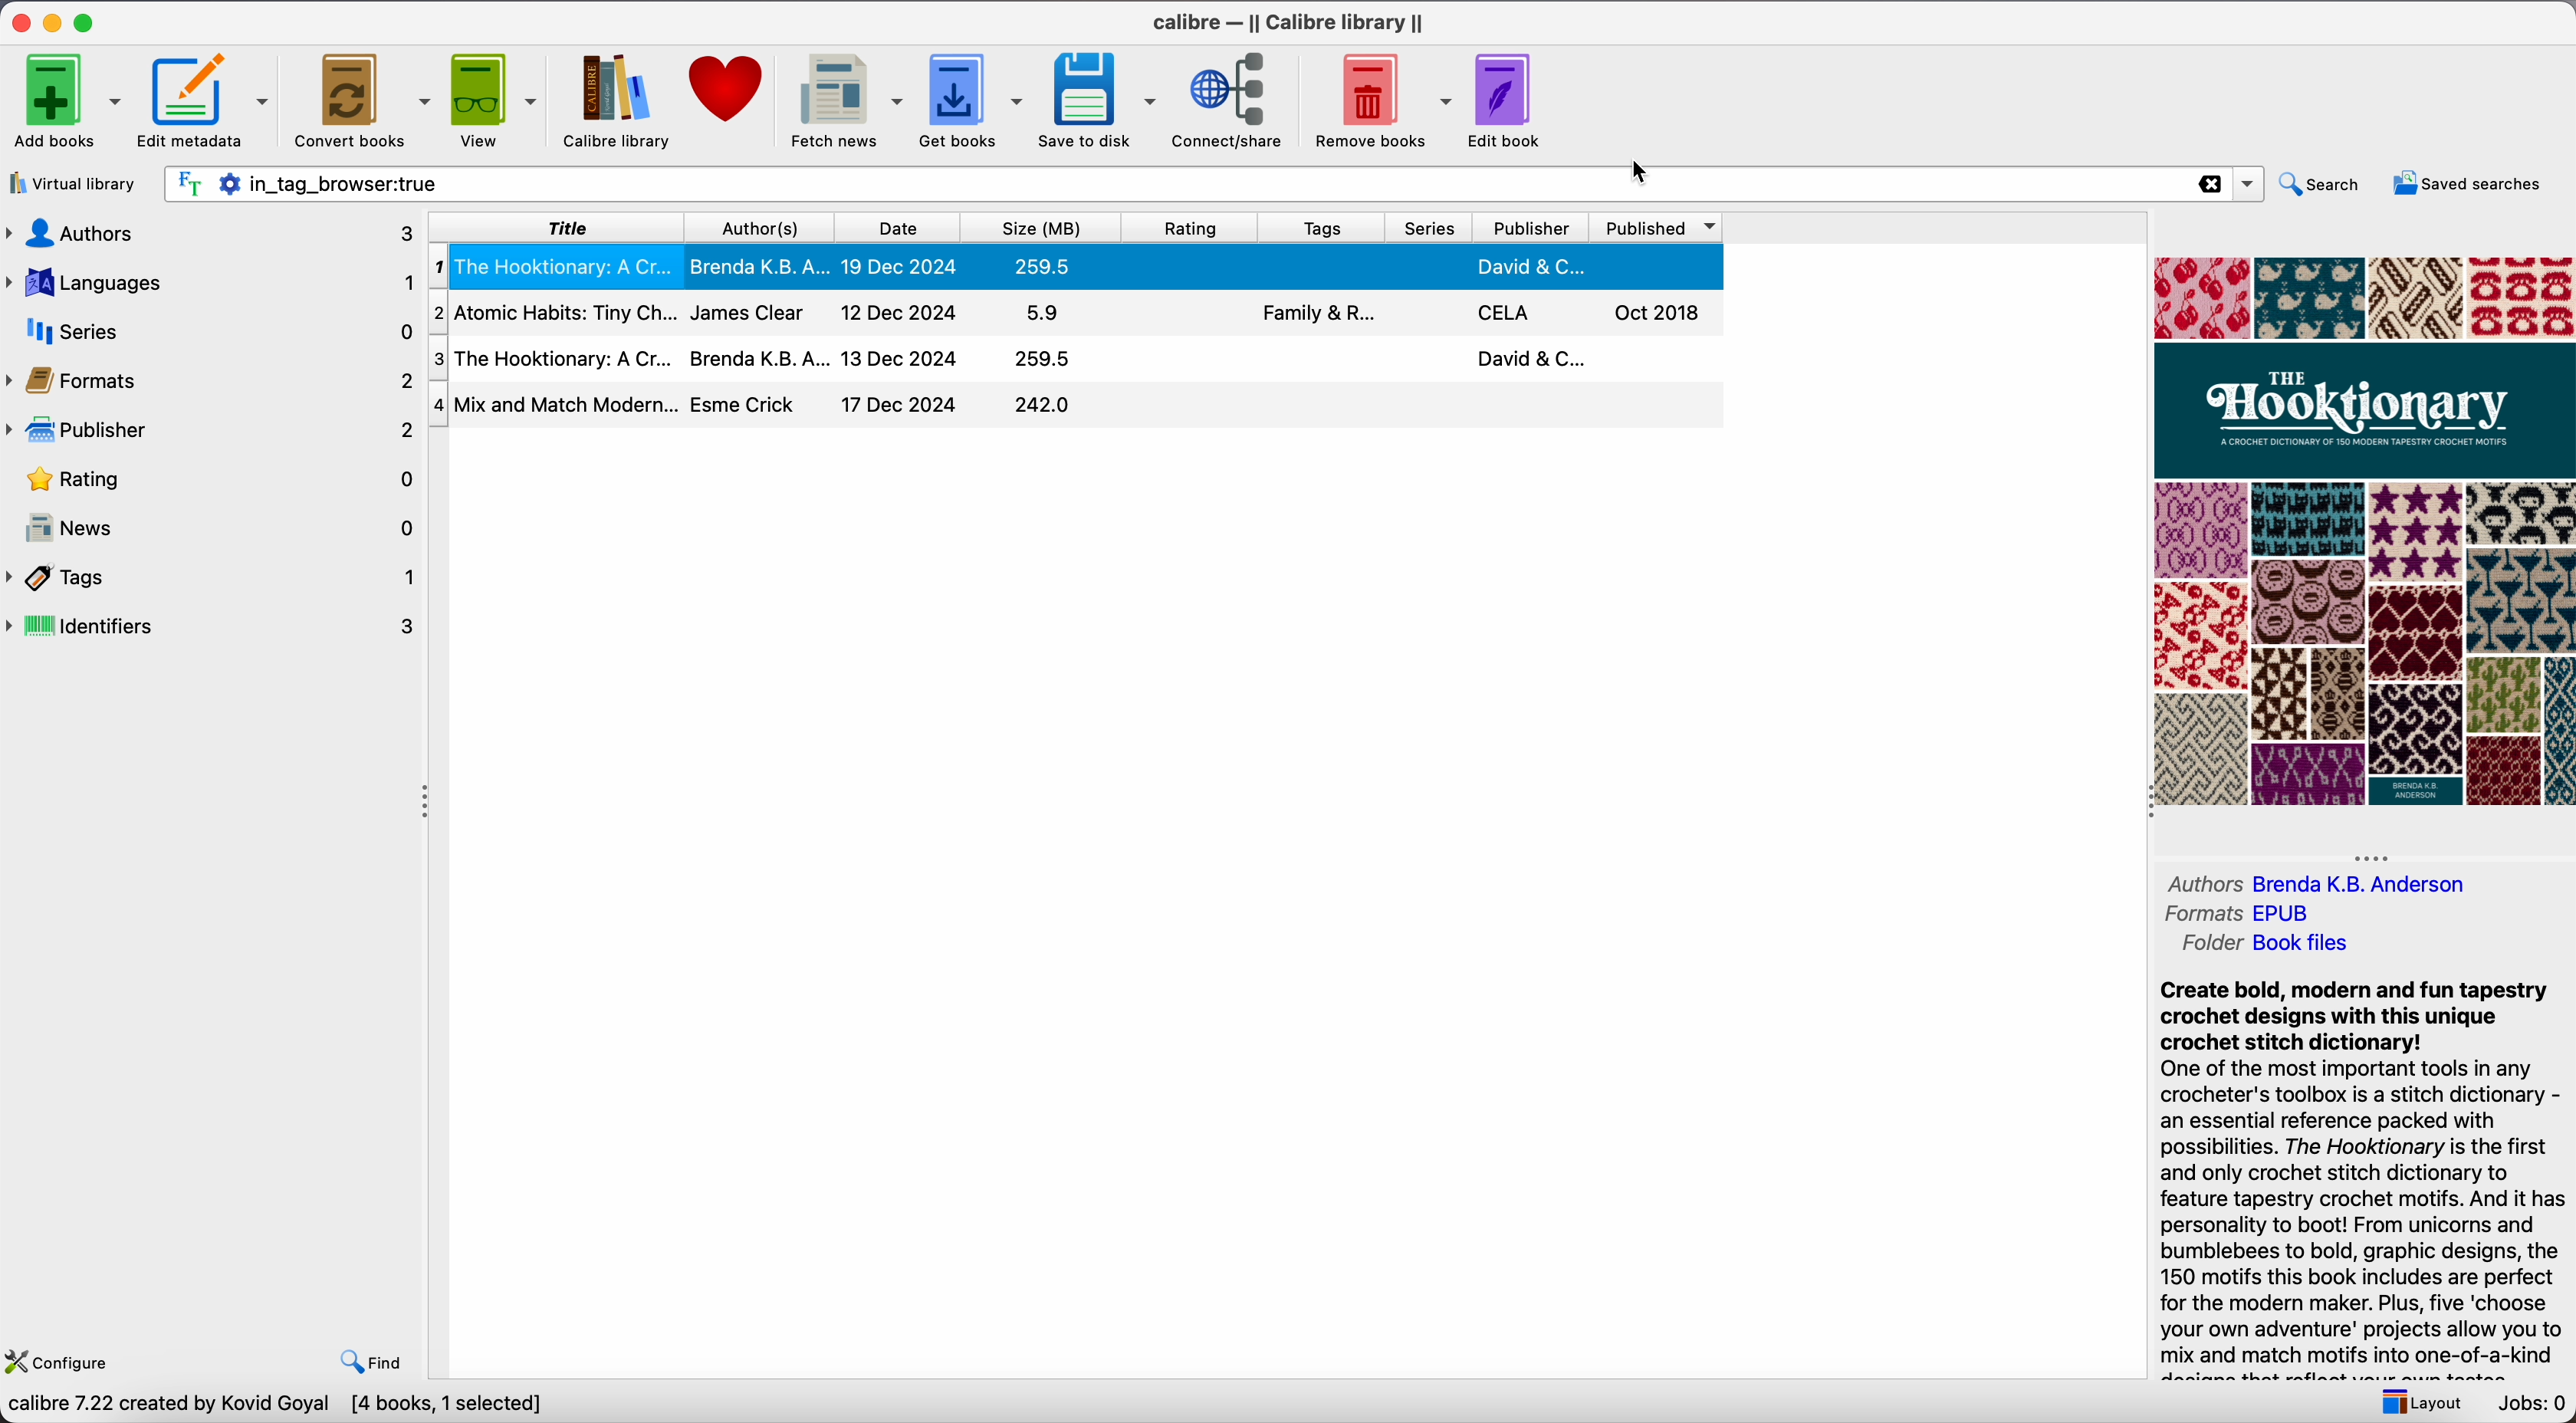 The height and width of the screenshot is (1423, 2576). What do you see at coordinates (1046, 225) in the screenshot?
I see `size` at bounding box center [1046, 225].